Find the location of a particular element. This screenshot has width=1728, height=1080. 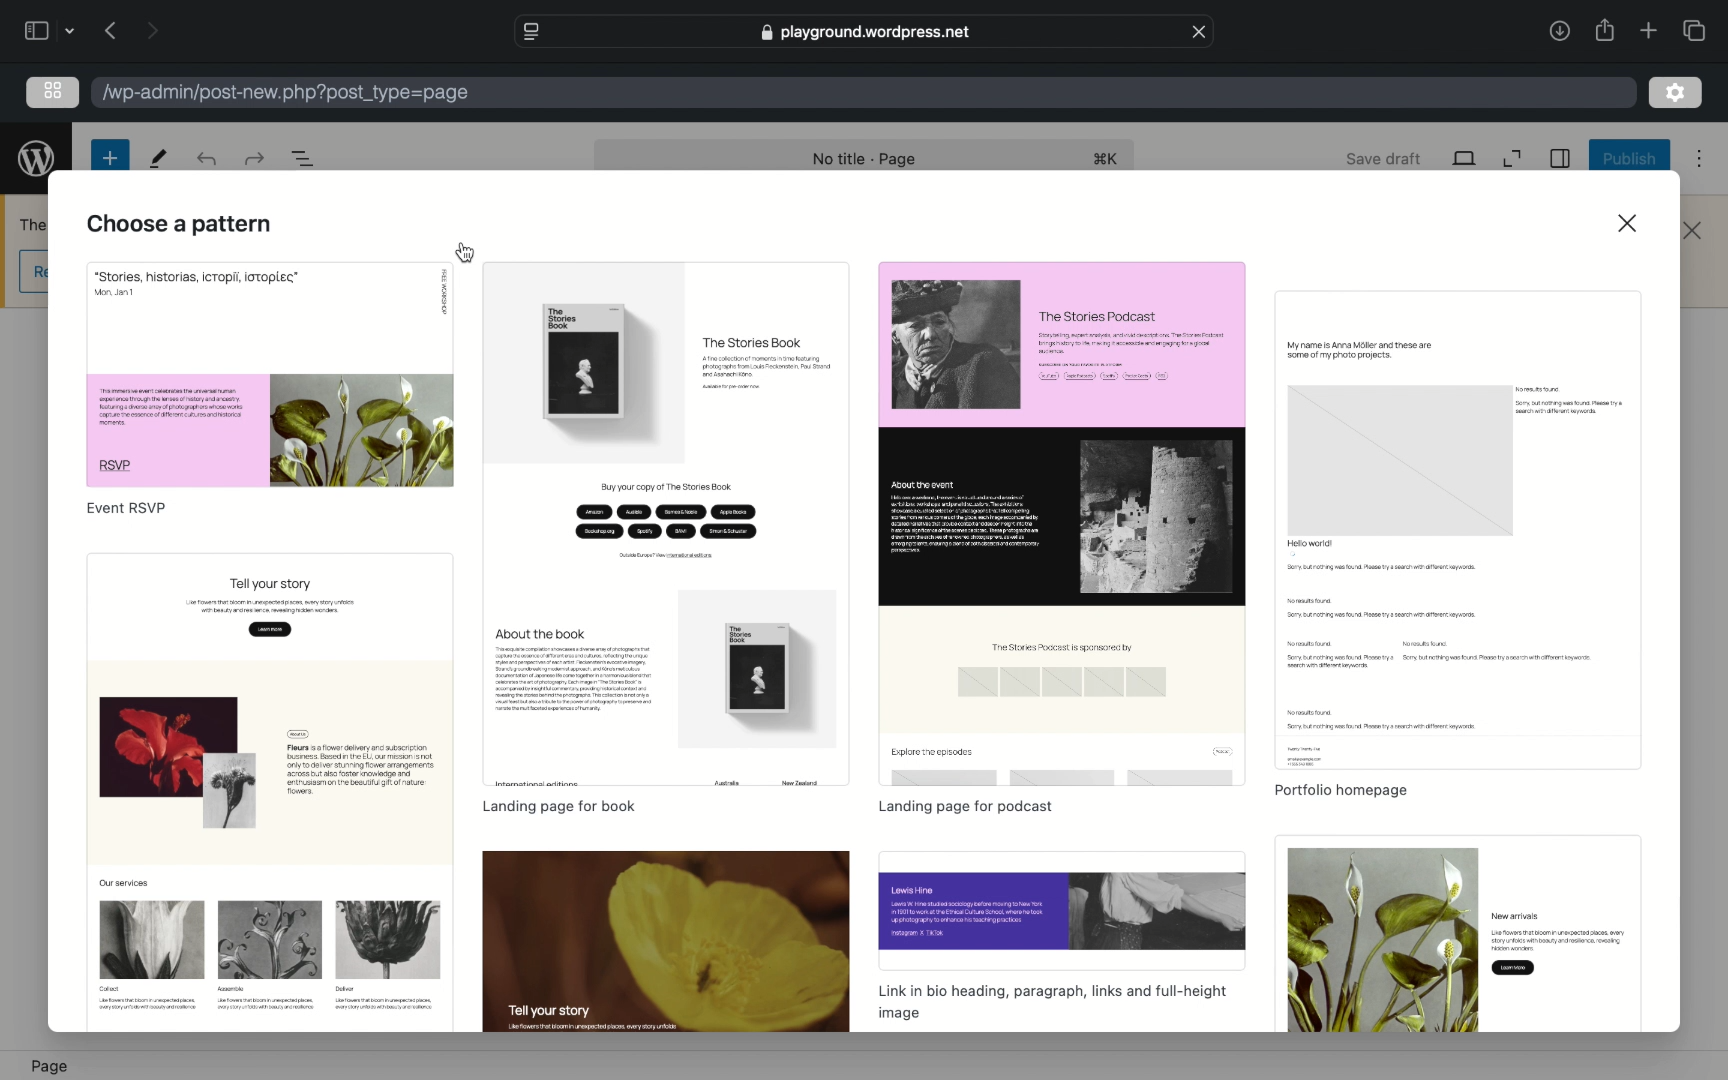

undo is located at coordinates (253, 158).